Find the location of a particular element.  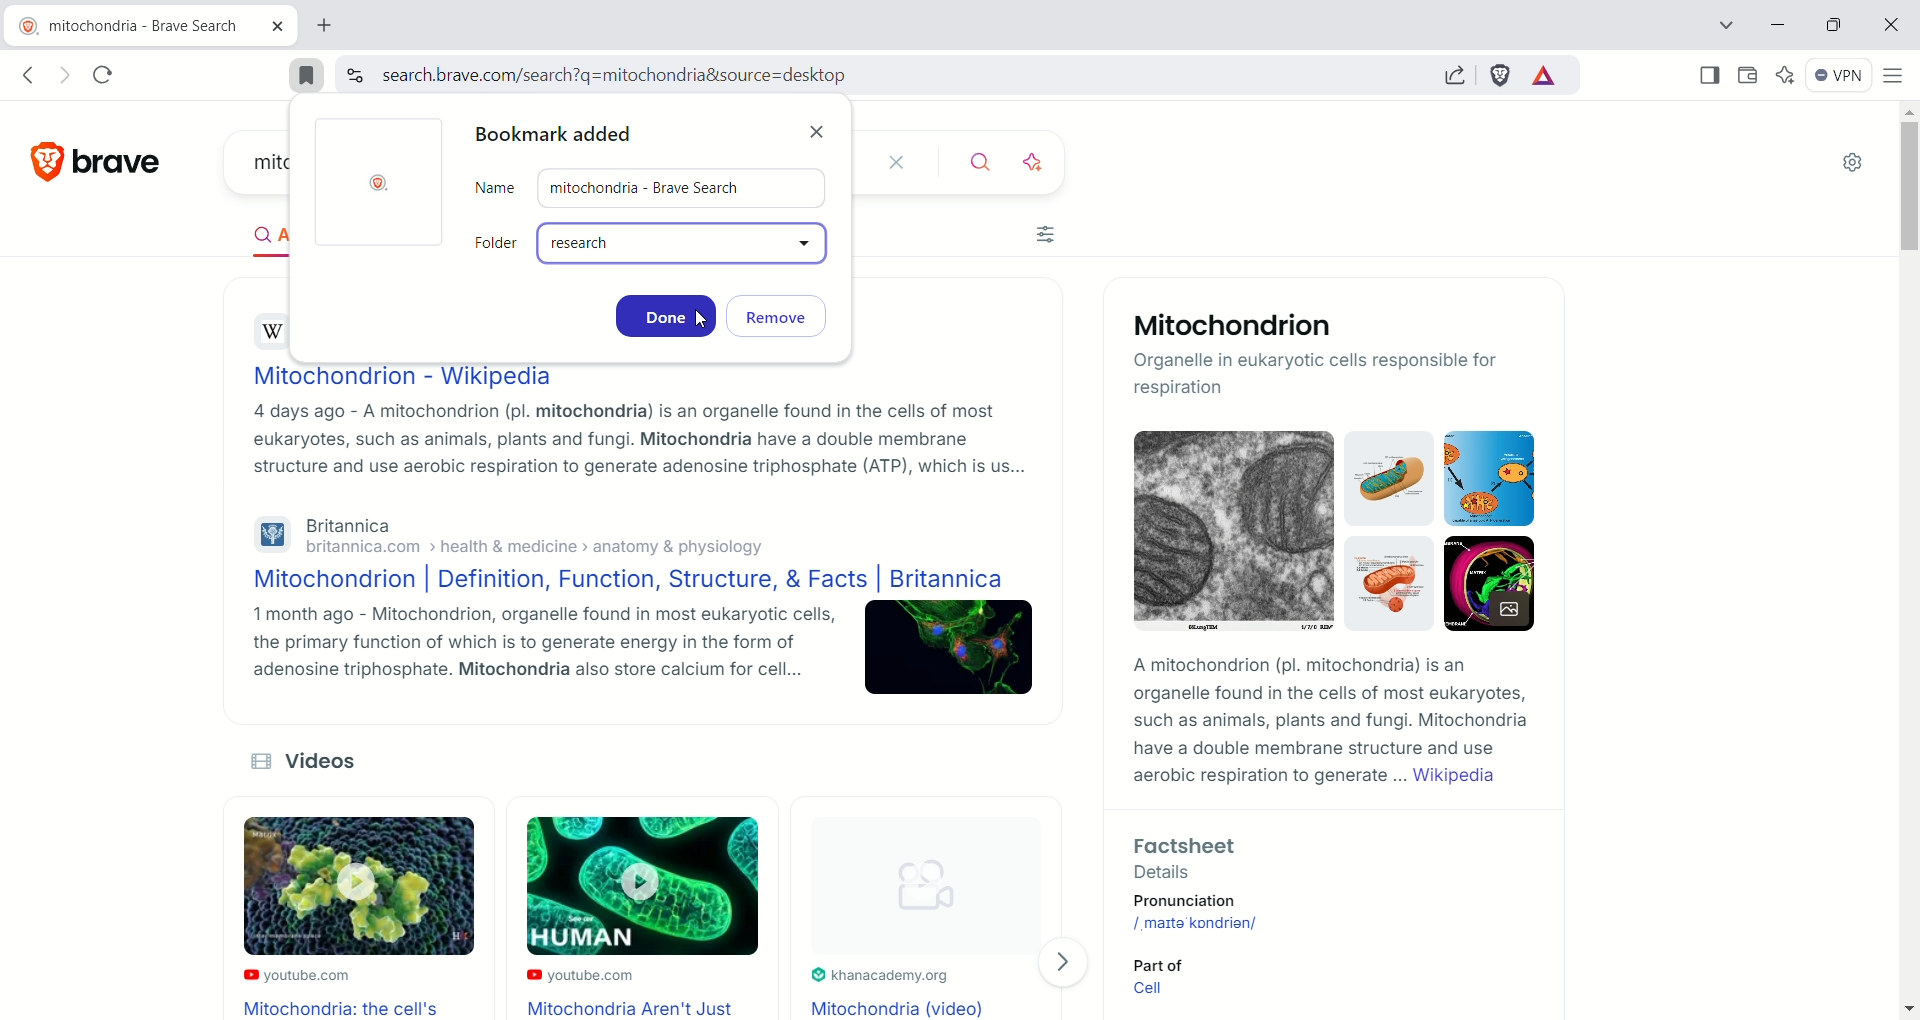

4 days ago - A mitochondrion (pl. mitochondria) is an organelle found in the cells of most
eukaryotes, such as animals, plants and fungi. Mitochondria have a double membrane
structure and use aerobic respiration to generate adenosine triphosphate (ATP), which is us... is located at coordinates (634, 441).